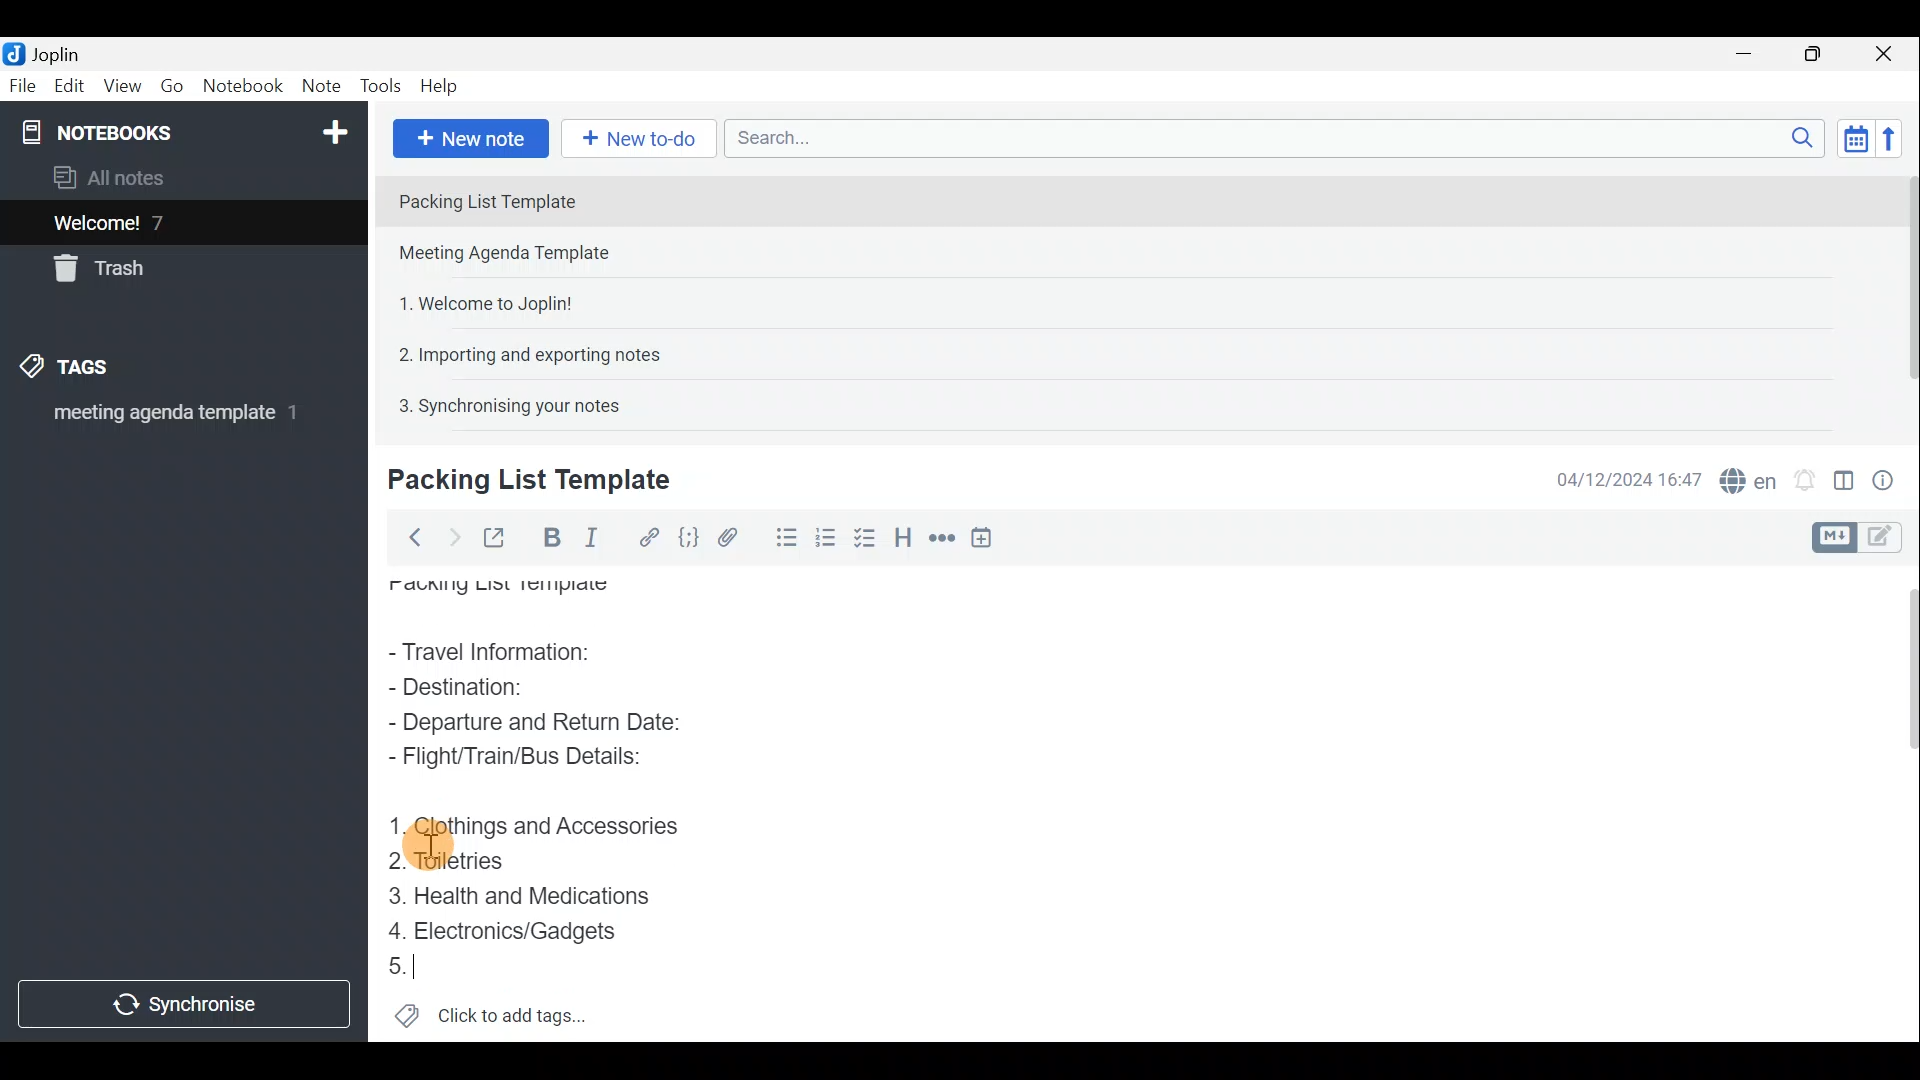 This screenshot has height=1080, width=1920. I want to click on Note 3, so click(478, 301).